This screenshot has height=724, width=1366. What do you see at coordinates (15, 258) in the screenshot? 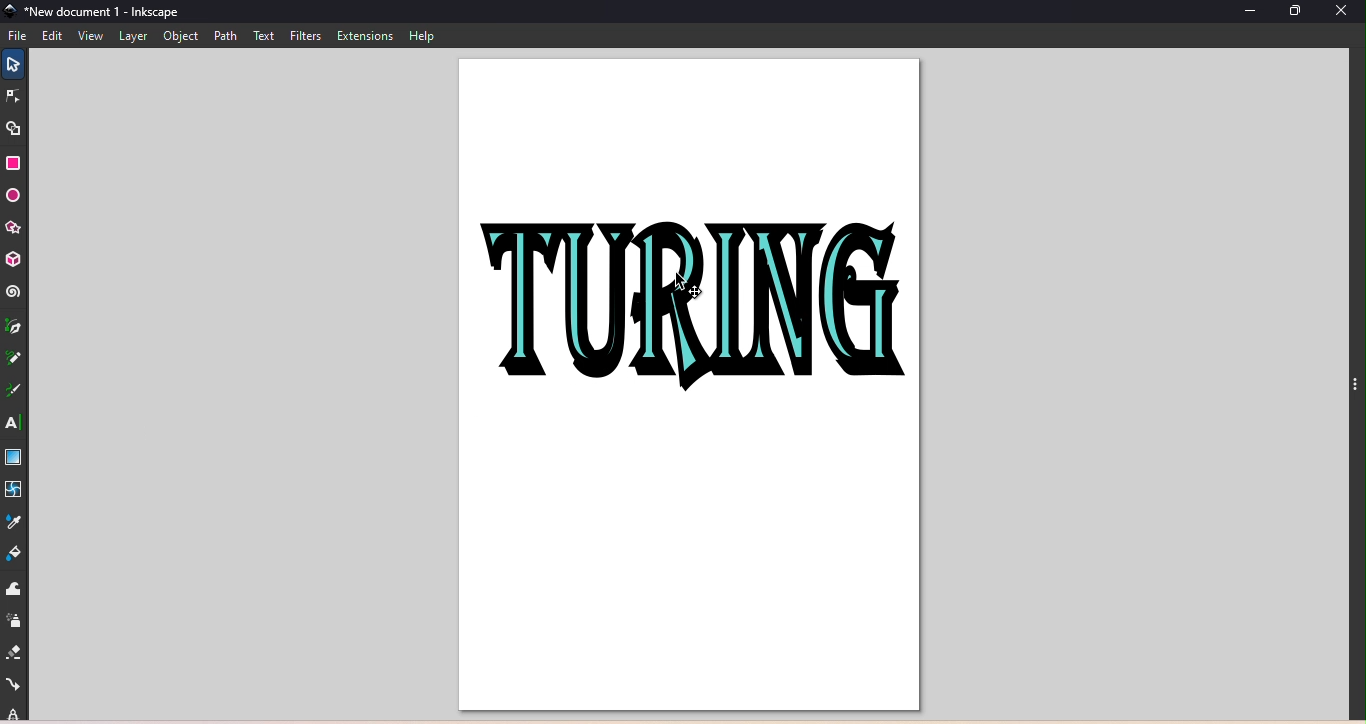
I see `3D box tool` at bounding box center [15, 258].